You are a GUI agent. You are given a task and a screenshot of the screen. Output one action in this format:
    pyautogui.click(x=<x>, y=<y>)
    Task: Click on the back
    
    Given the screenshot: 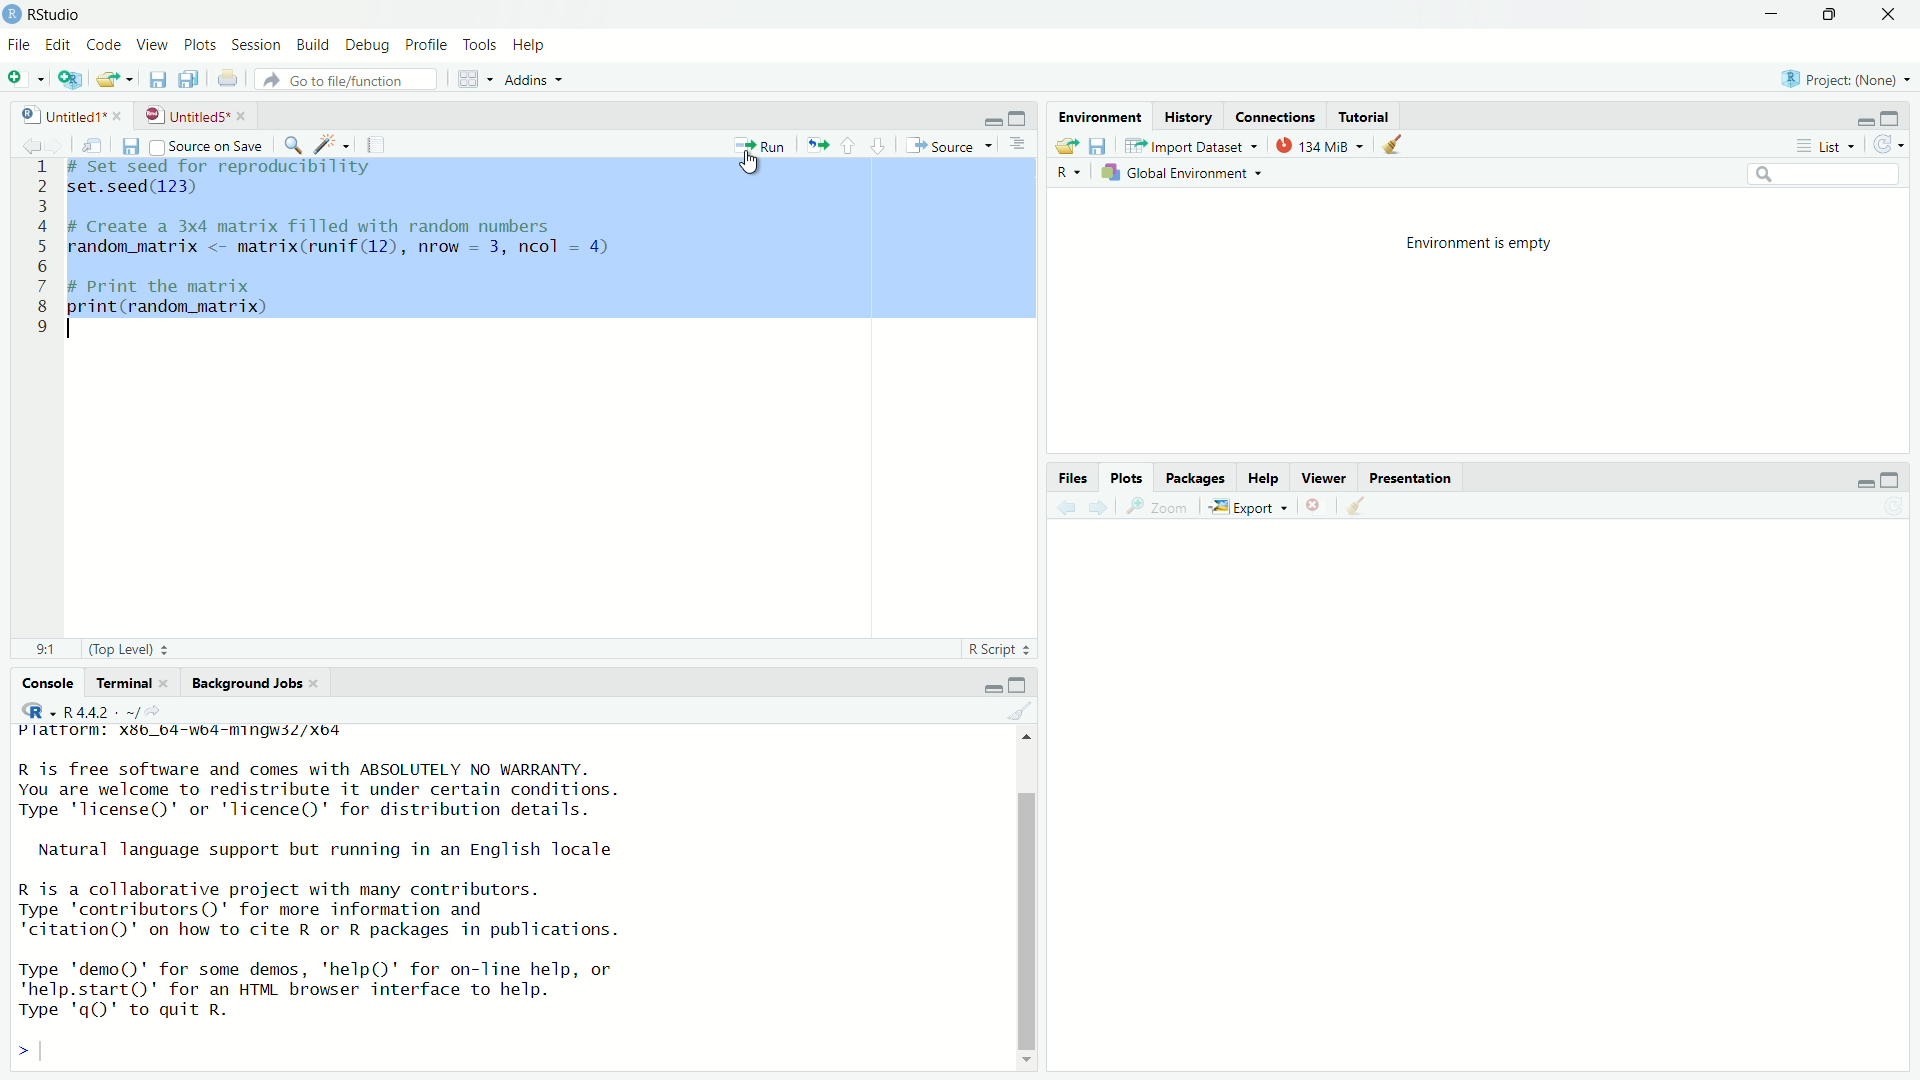 What is the action you would take?
    pyautogui.click(x=28, y=141)
    